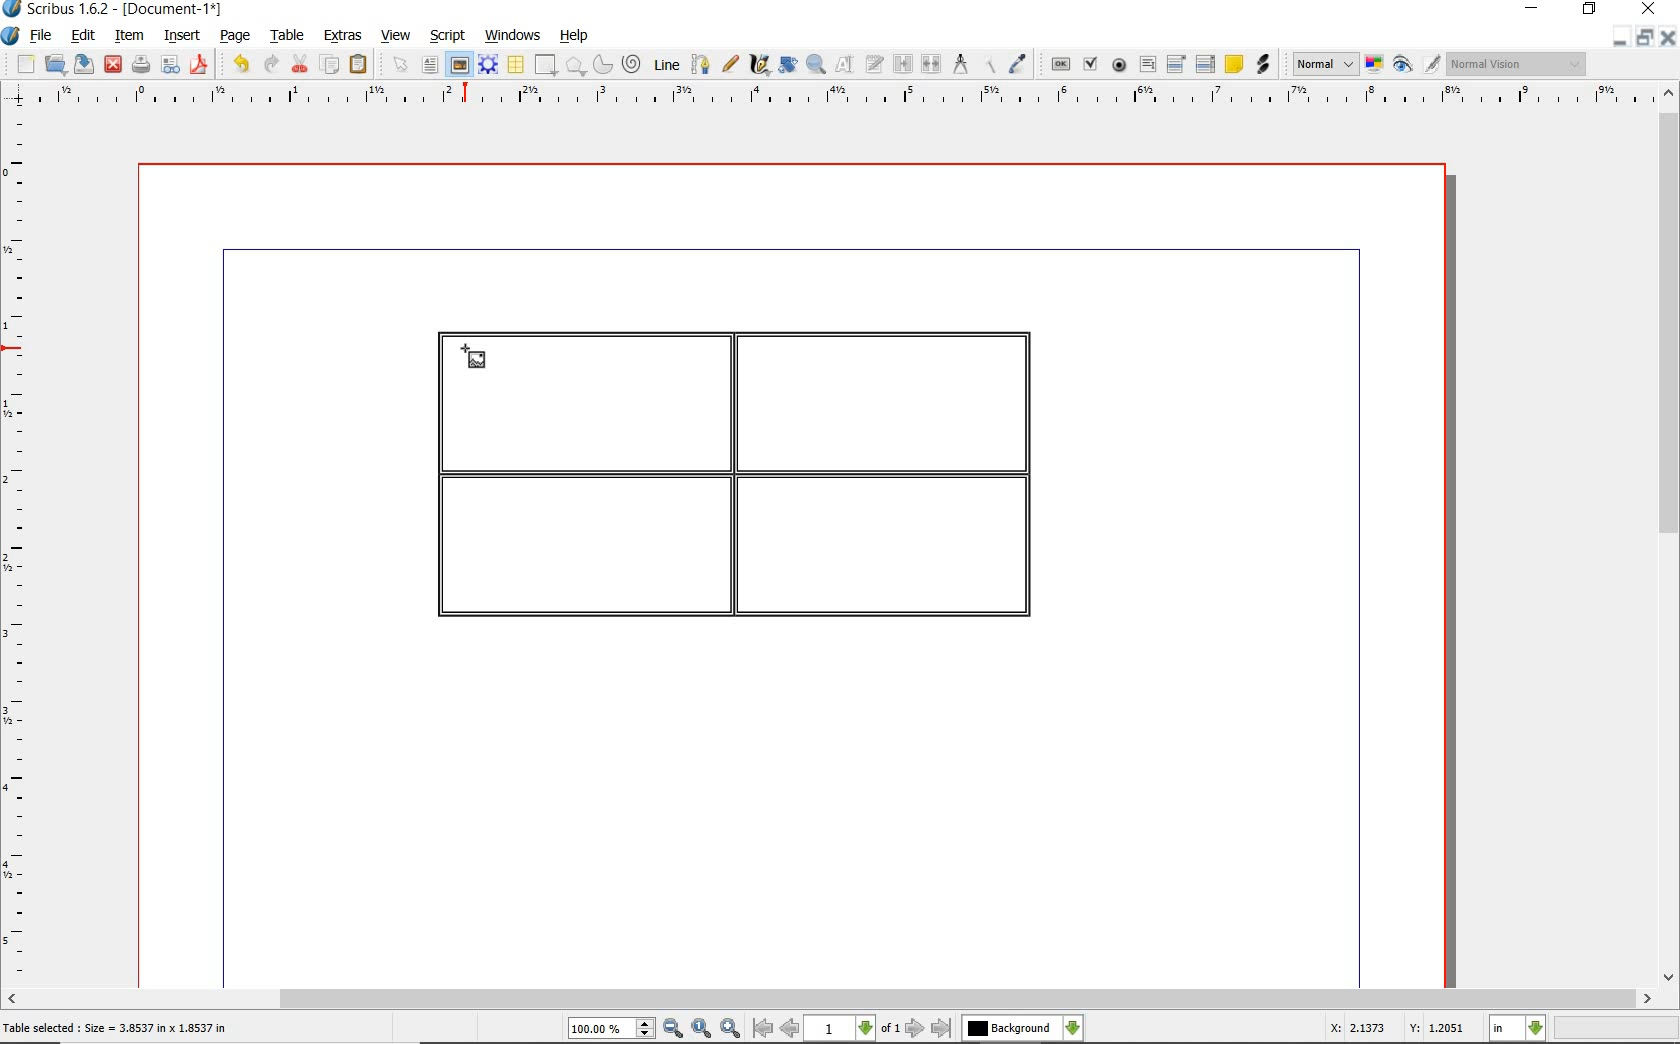 This screenshot has width=1680, height=1044. What do you see at coordinates (667, 63) in the screenshot?
I see `line` at bounding box center [667, 63].